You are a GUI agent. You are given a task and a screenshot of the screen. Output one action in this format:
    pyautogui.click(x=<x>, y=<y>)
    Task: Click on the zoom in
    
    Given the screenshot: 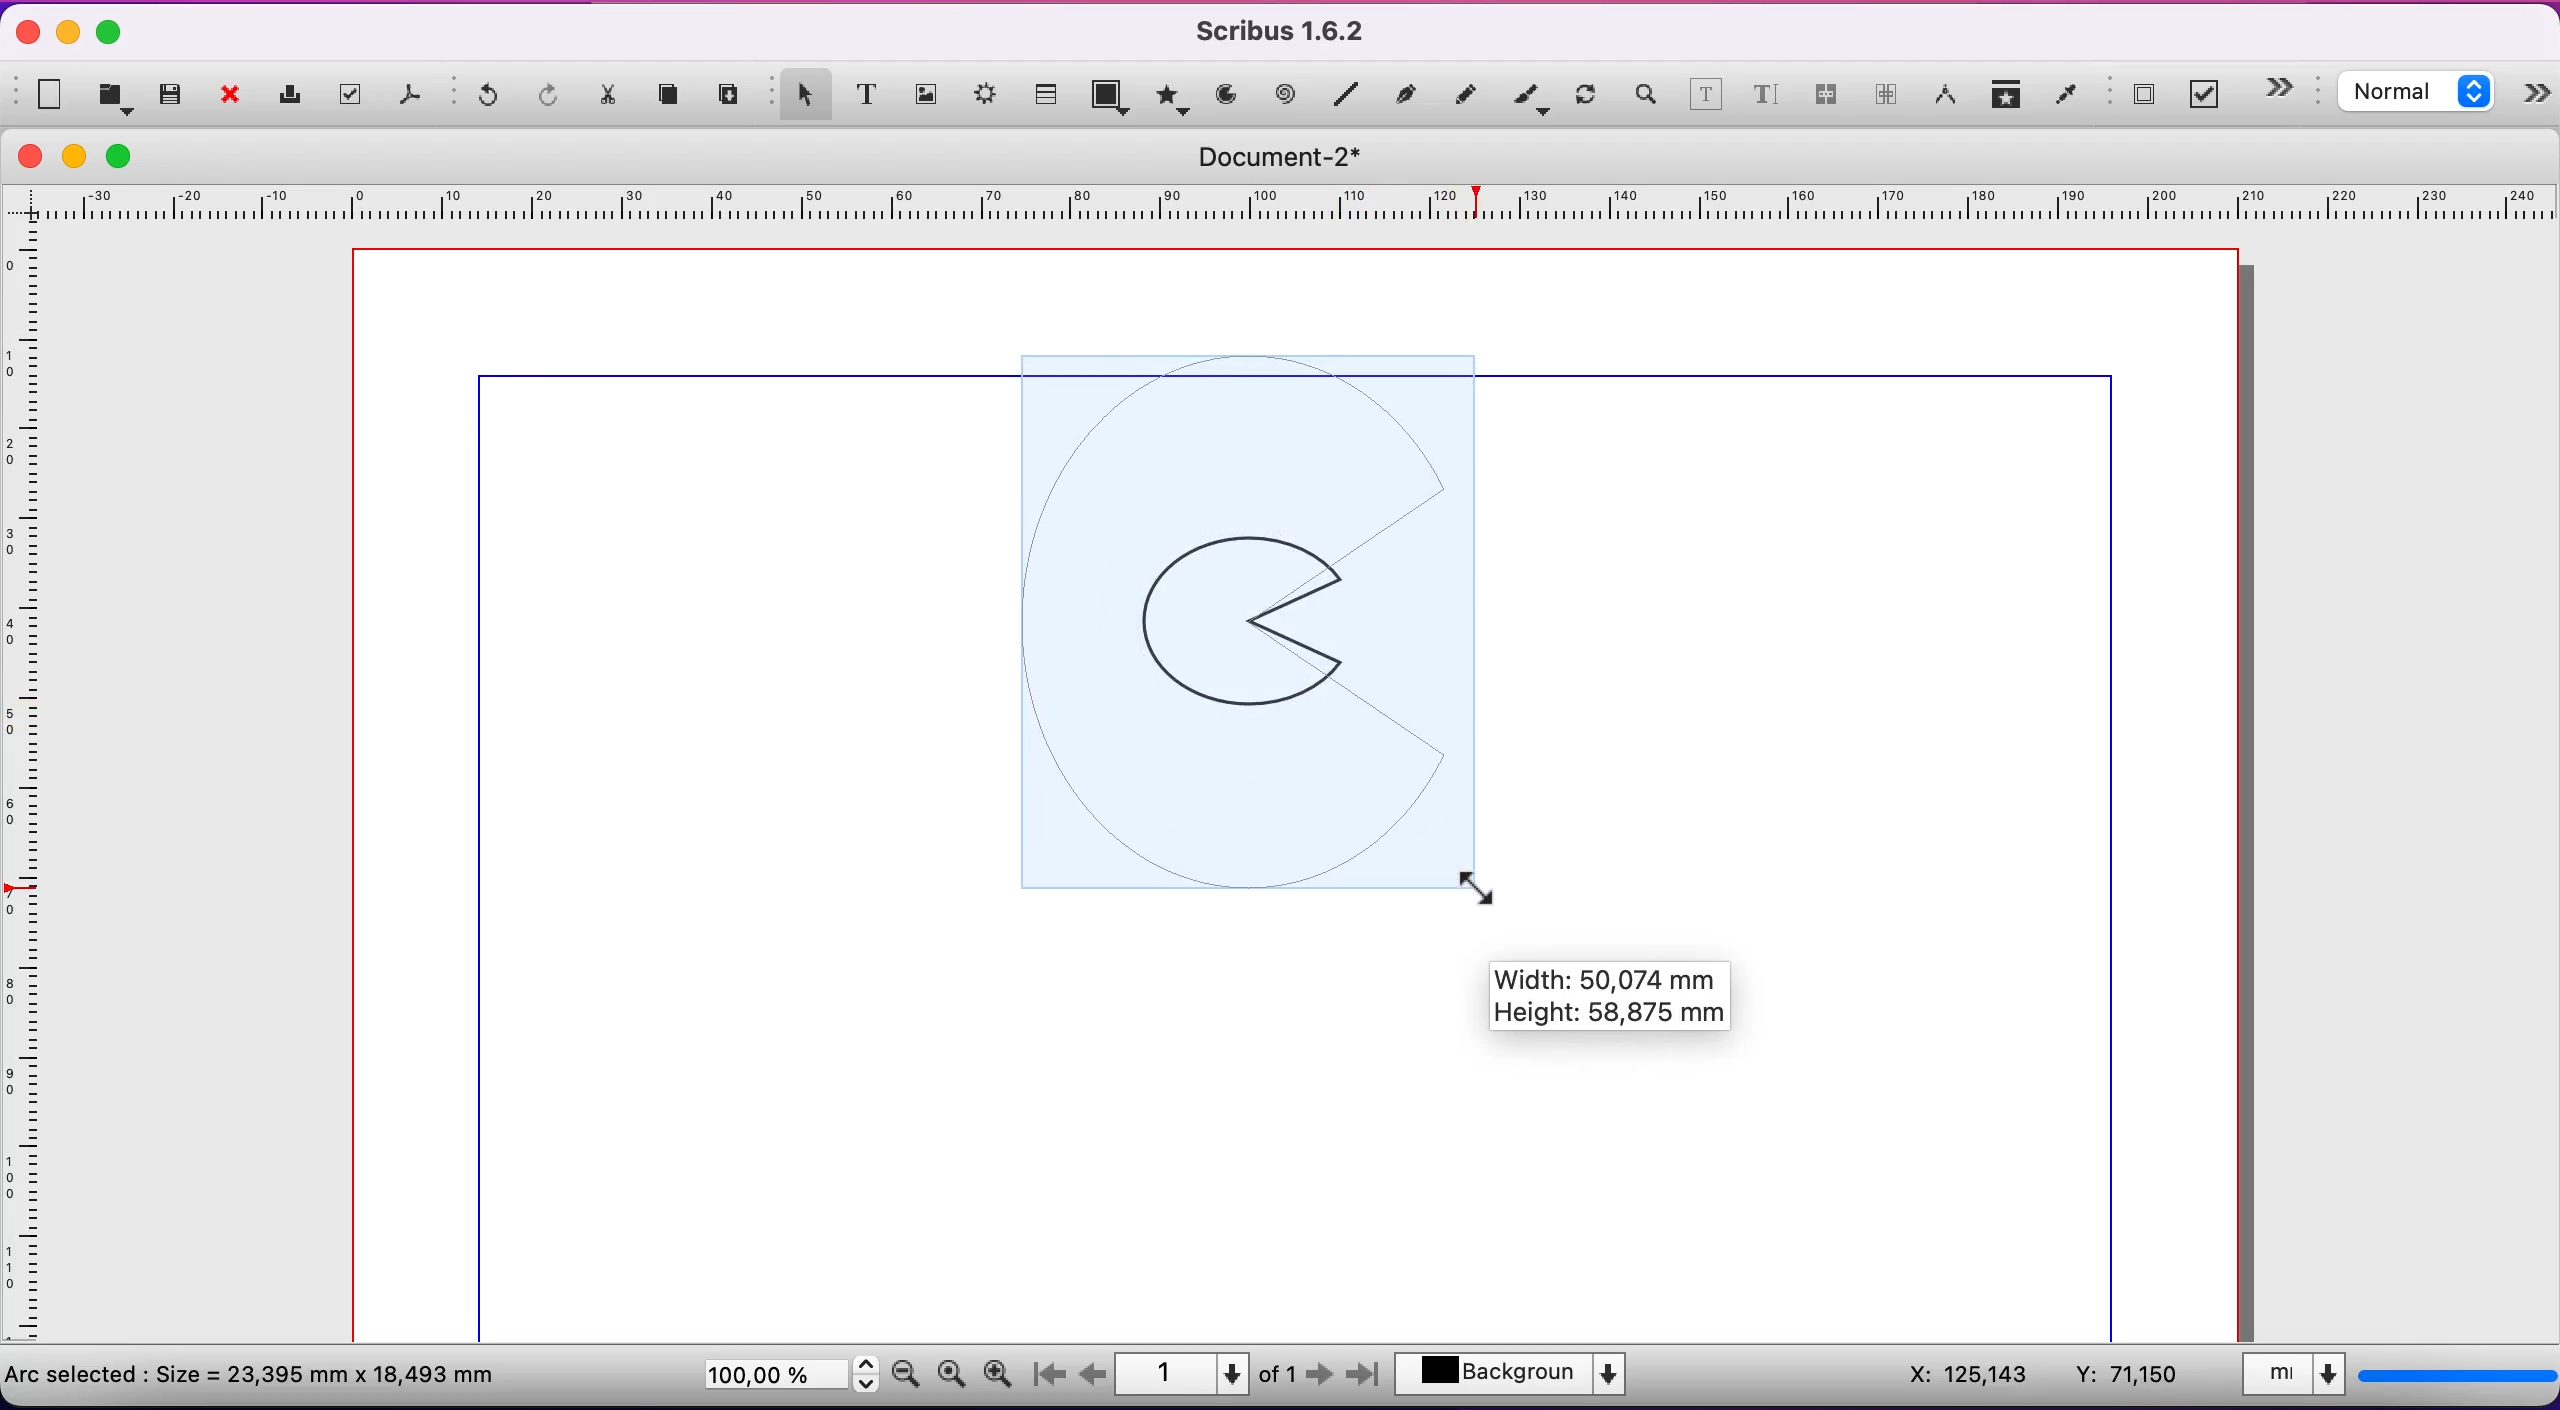 What is the action you would take?
    pyautogui.click(x=1003, y=1369)
    